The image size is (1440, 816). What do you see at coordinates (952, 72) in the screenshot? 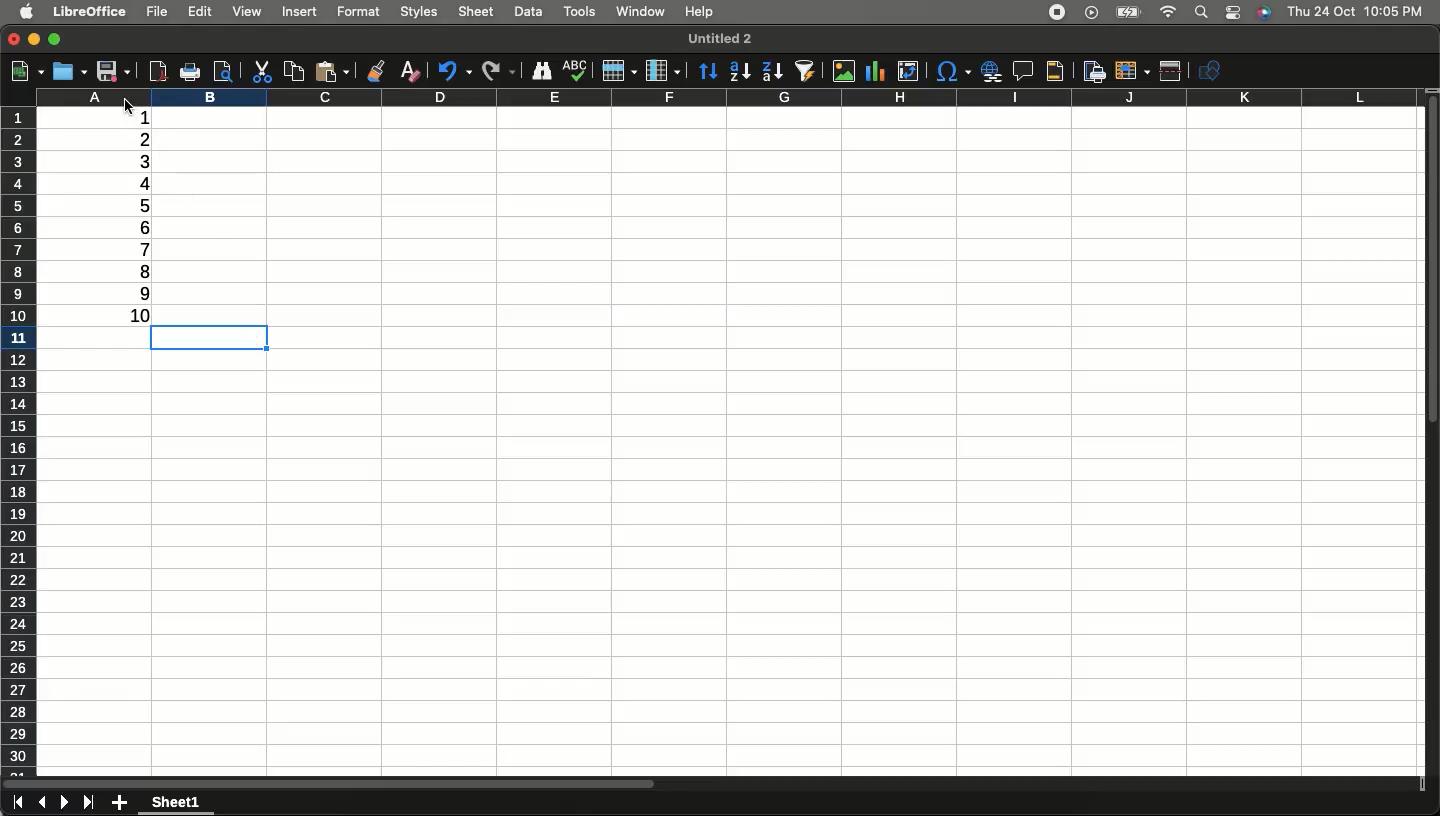
I see `Insert special characters` at bounding box center [952, 72].